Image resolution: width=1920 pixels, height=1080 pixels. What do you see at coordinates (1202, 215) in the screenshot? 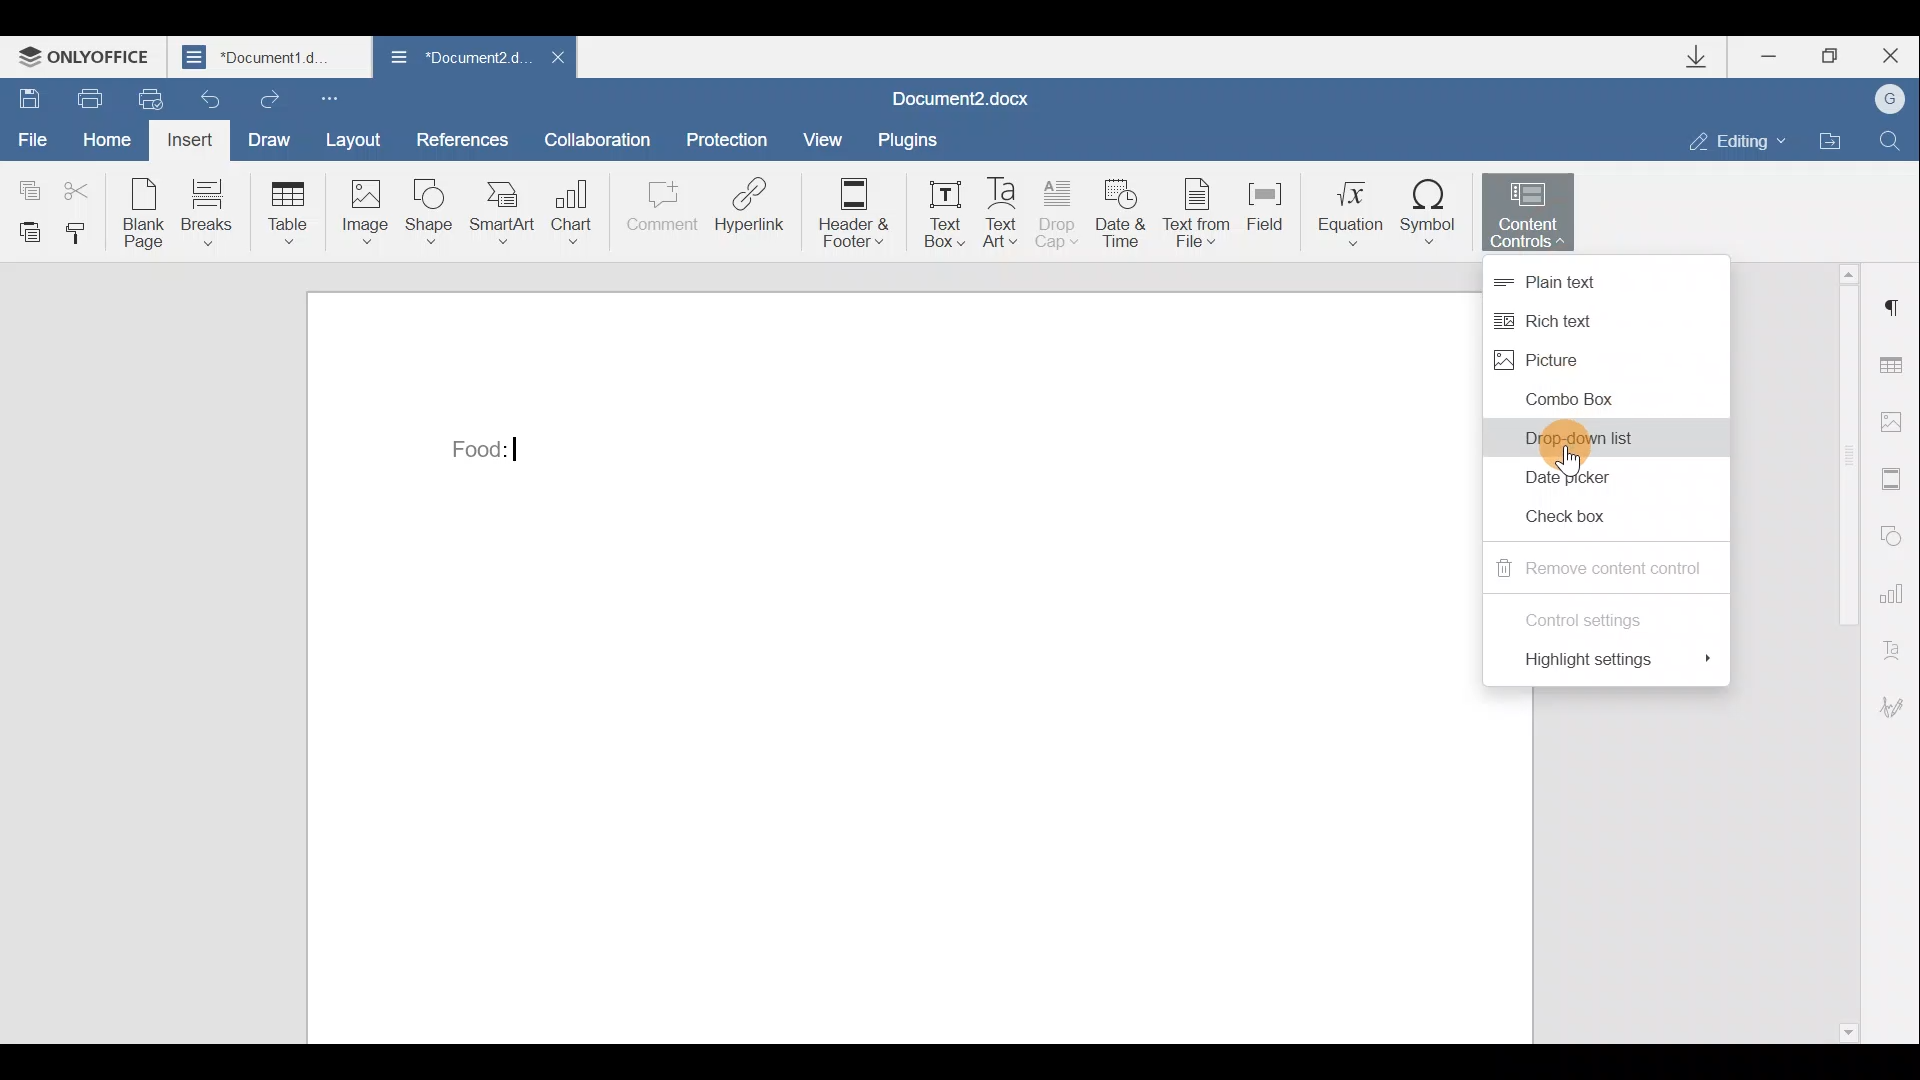
I see `Text from file` at bounding box center [1202, 215].